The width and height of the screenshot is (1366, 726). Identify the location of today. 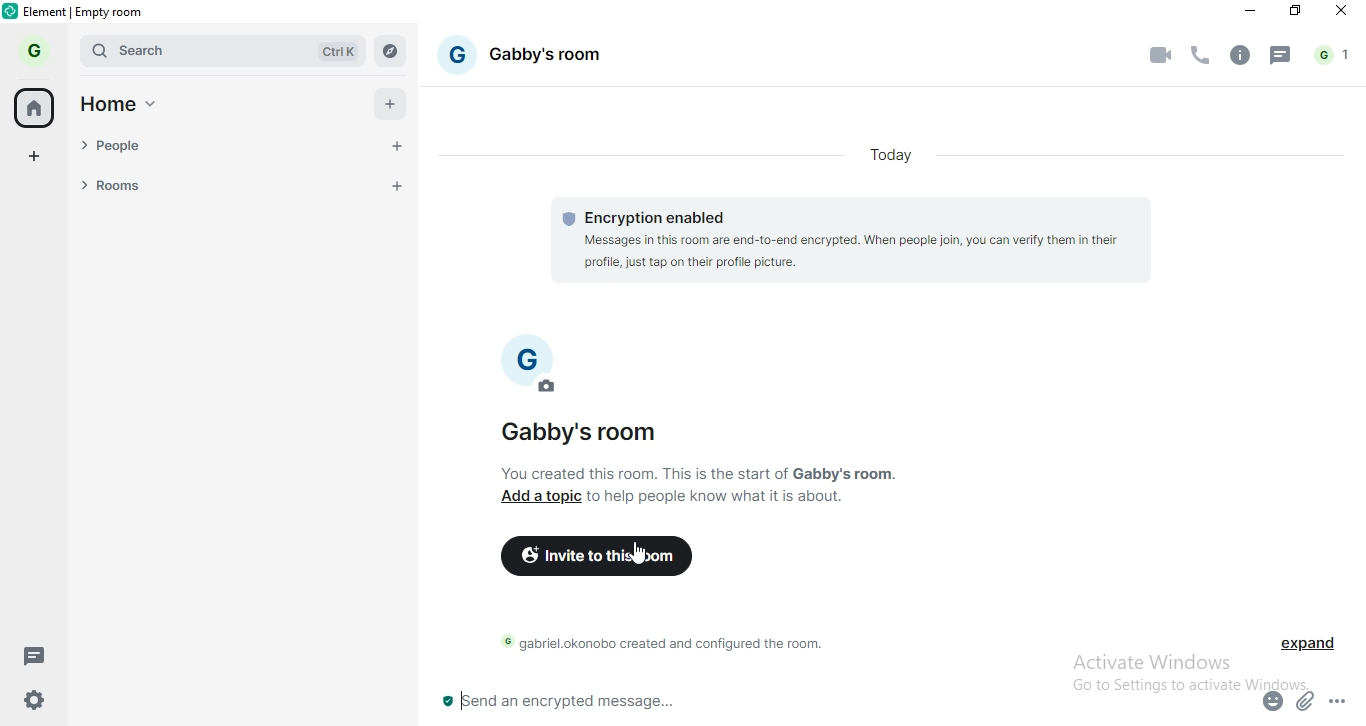
(894, 153).